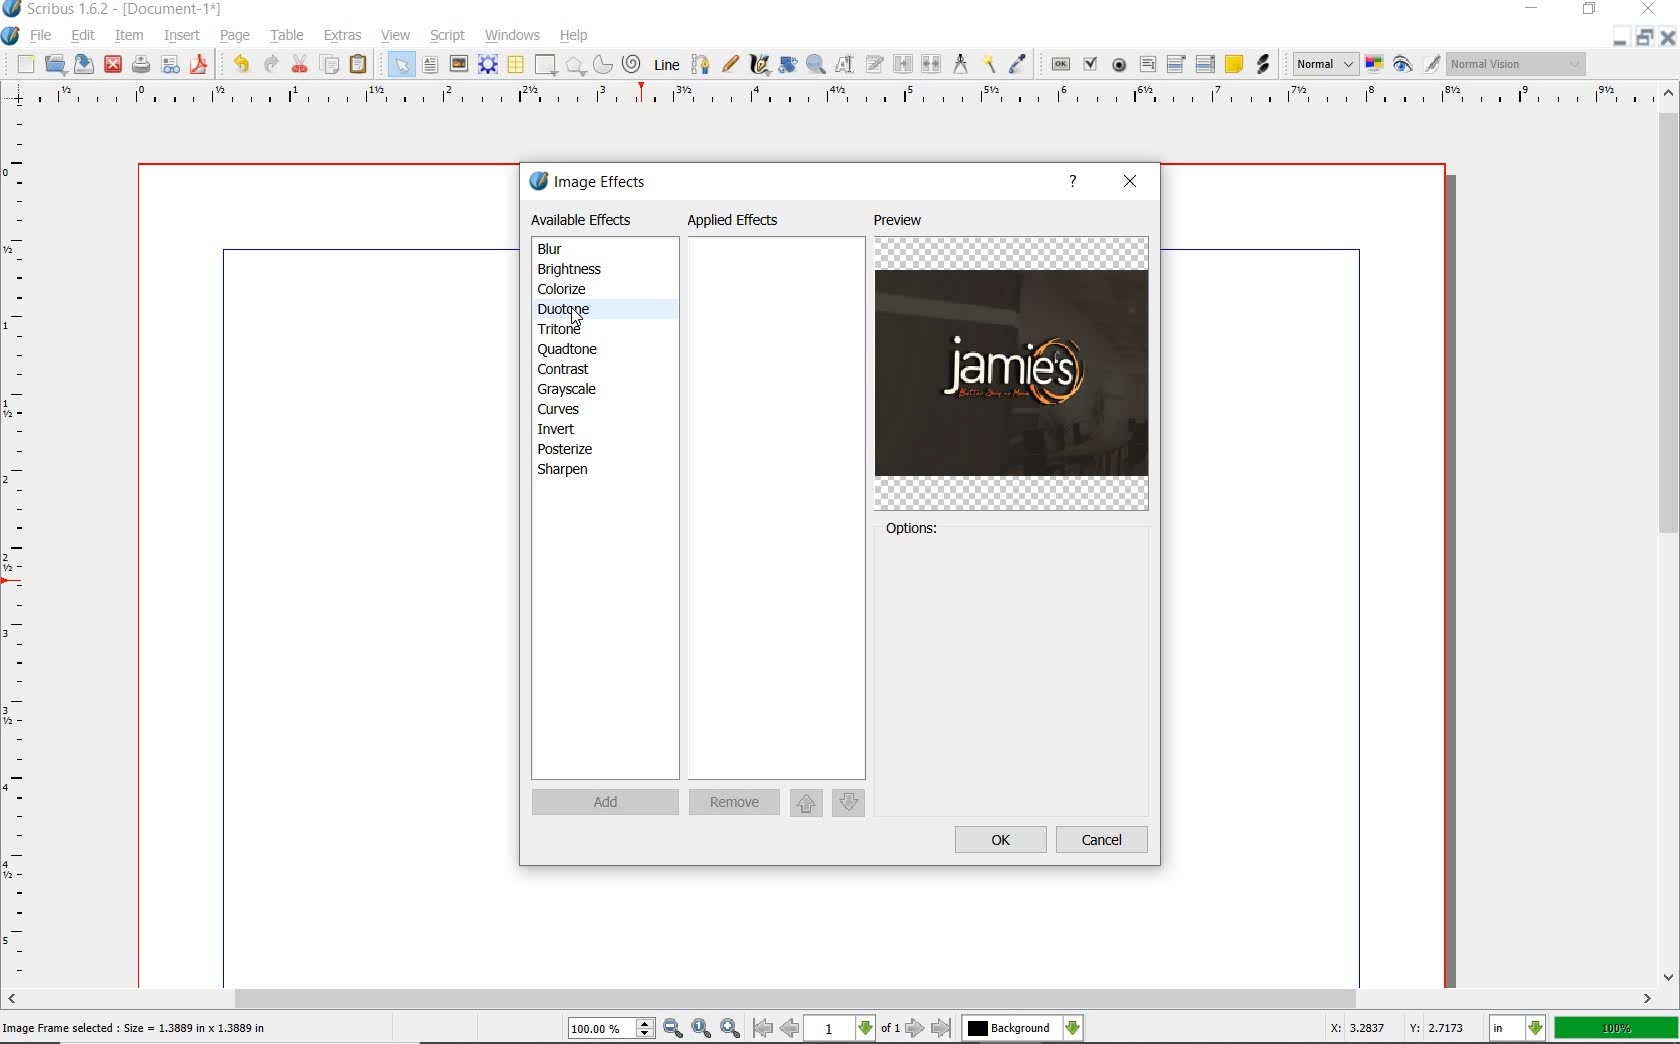 The width and height of the screenshot is (1680, 1044). What do you see at coordinates (343, 34) in the screenshot?
I see `extras` at bounding box center [343, 34].